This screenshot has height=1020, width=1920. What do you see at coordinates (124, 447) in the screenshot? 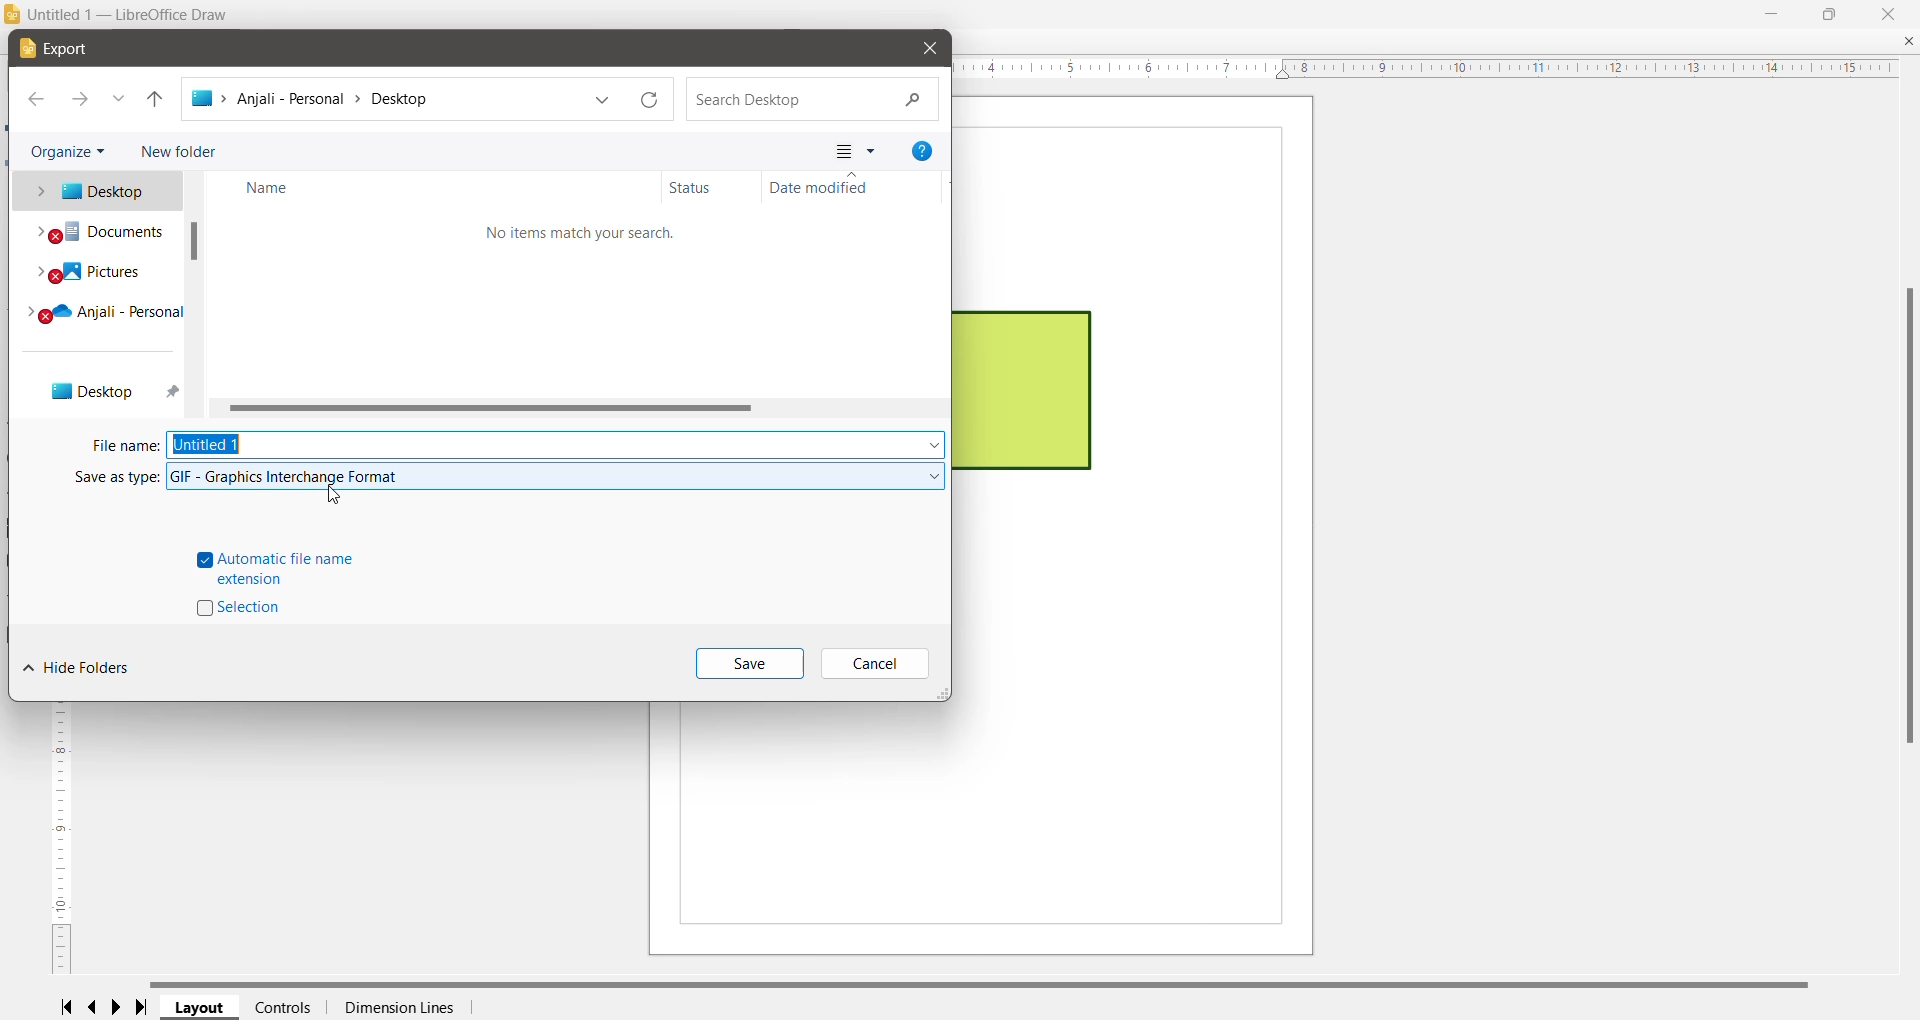
I see `File name` at bounding box center [124, 447].